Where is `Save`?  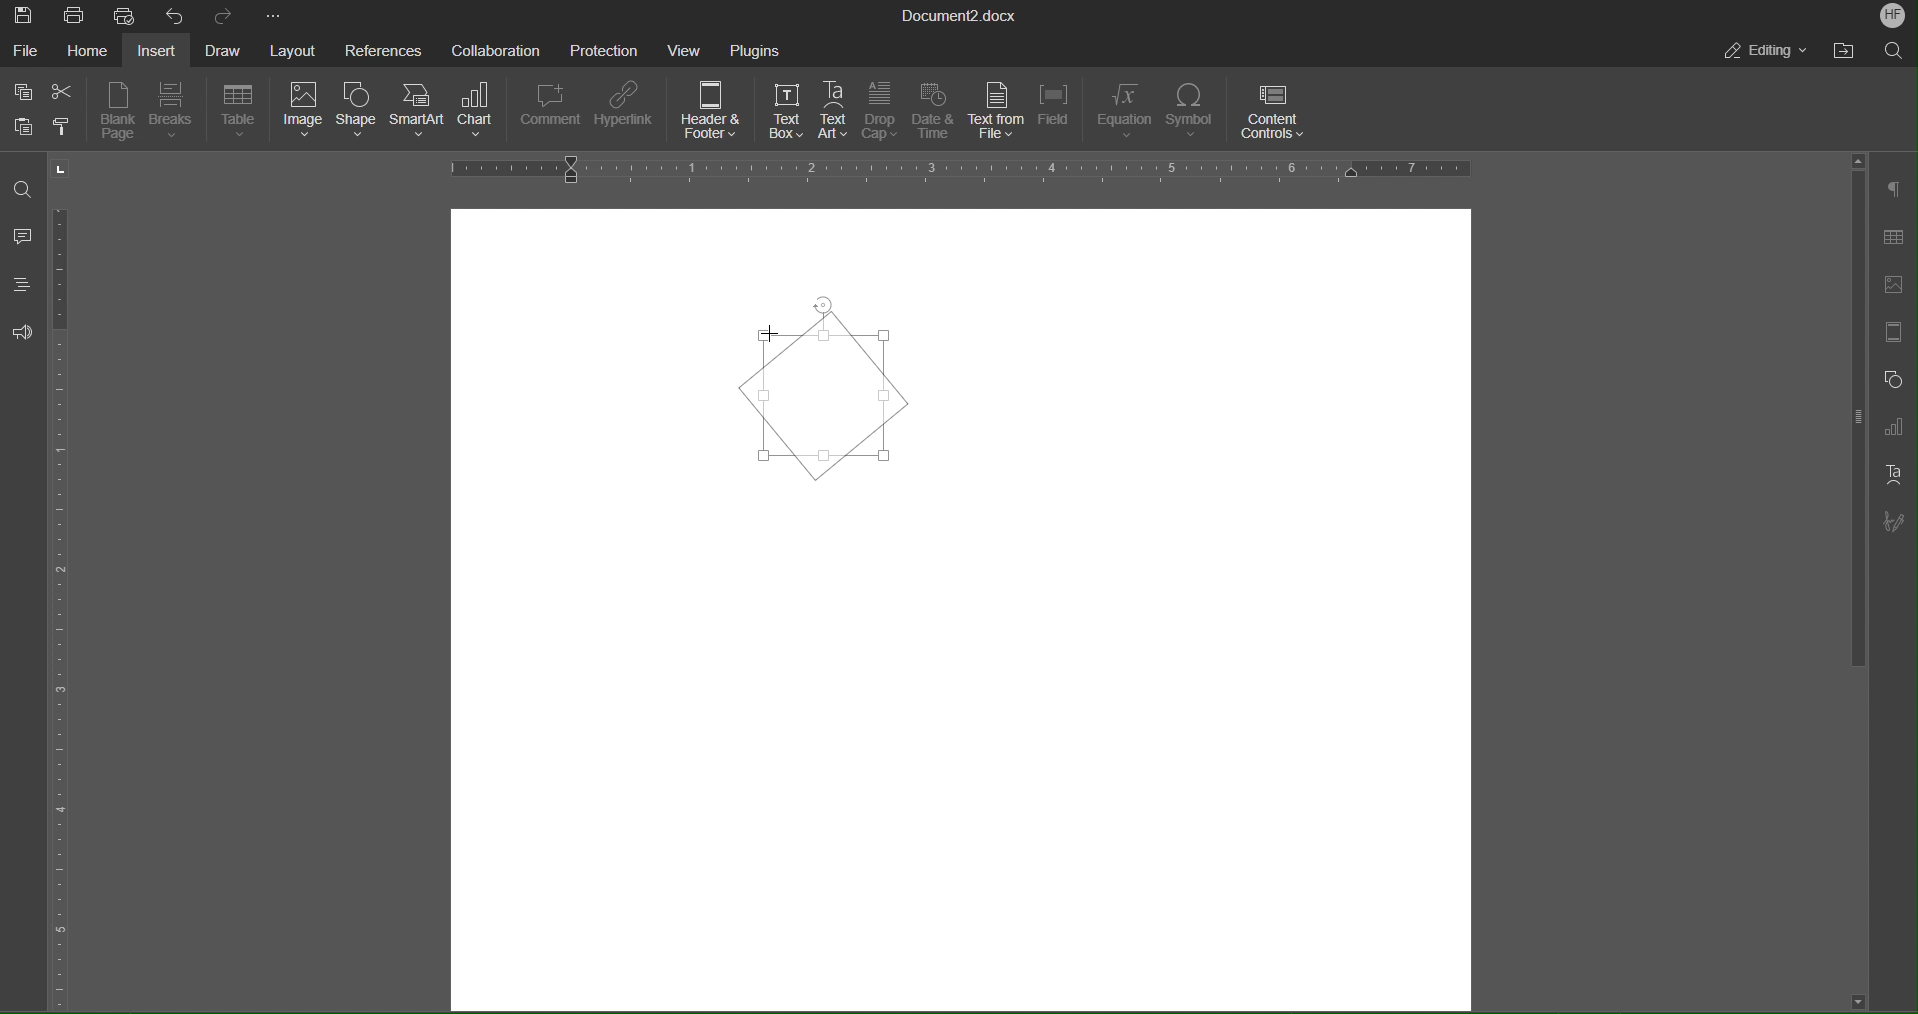
Save is located at coordinates (26, 14).